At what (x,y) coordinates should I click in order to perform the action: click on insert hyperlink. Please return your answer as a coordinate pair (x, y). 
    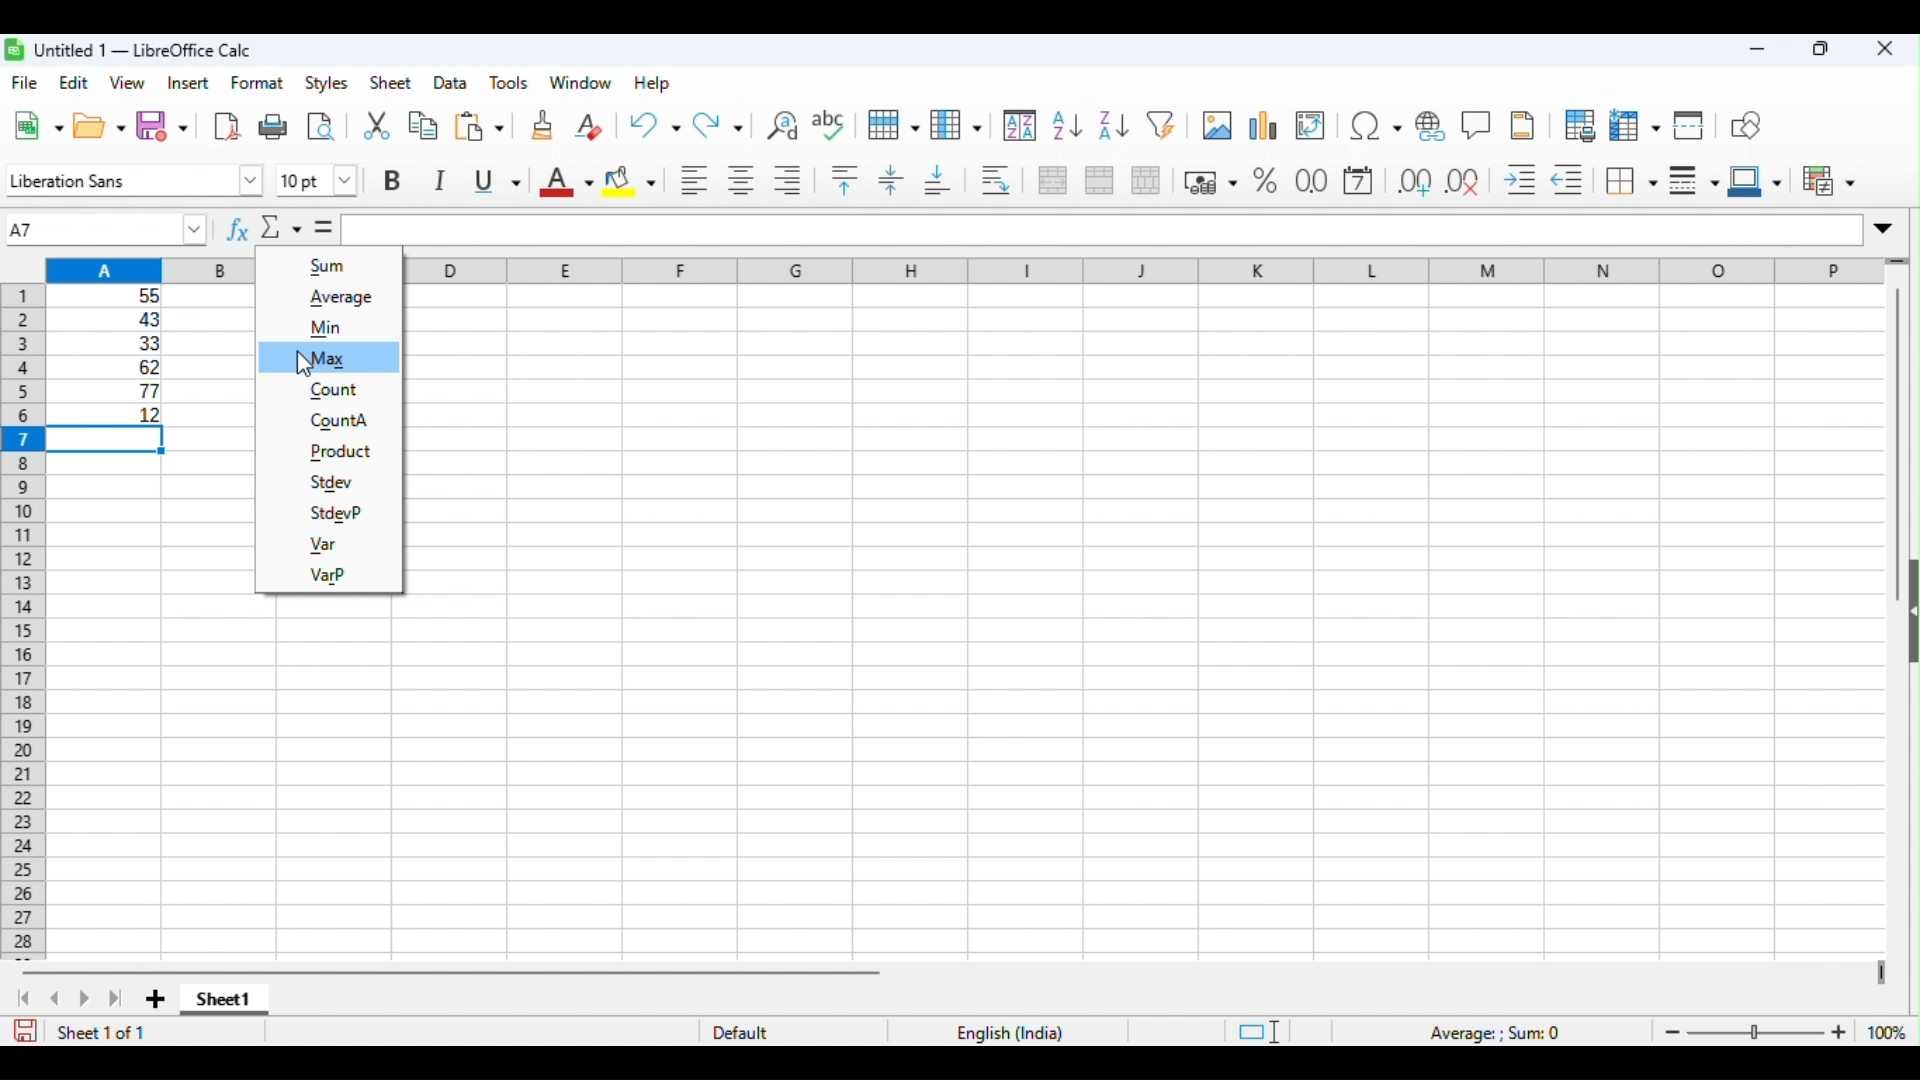
    Looking at the image, I should click on (1433, 123).